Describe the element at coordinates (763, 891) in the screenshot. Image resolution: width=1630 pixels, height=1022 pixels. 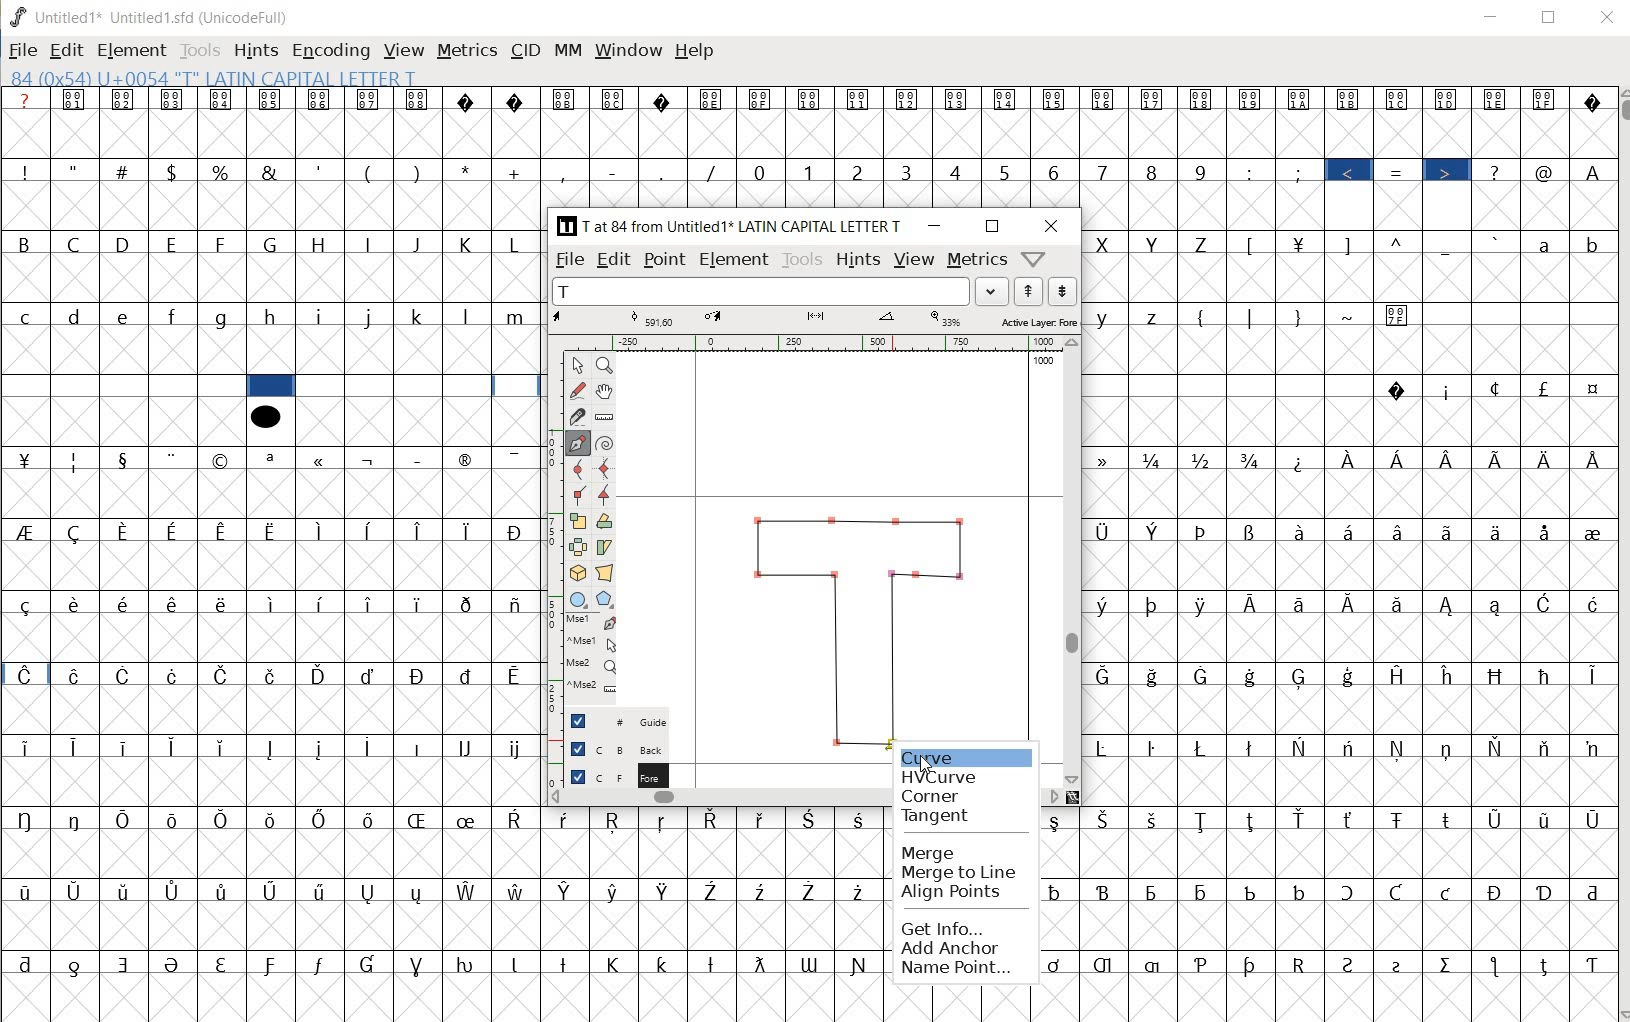
I see `Symbol` at that location.